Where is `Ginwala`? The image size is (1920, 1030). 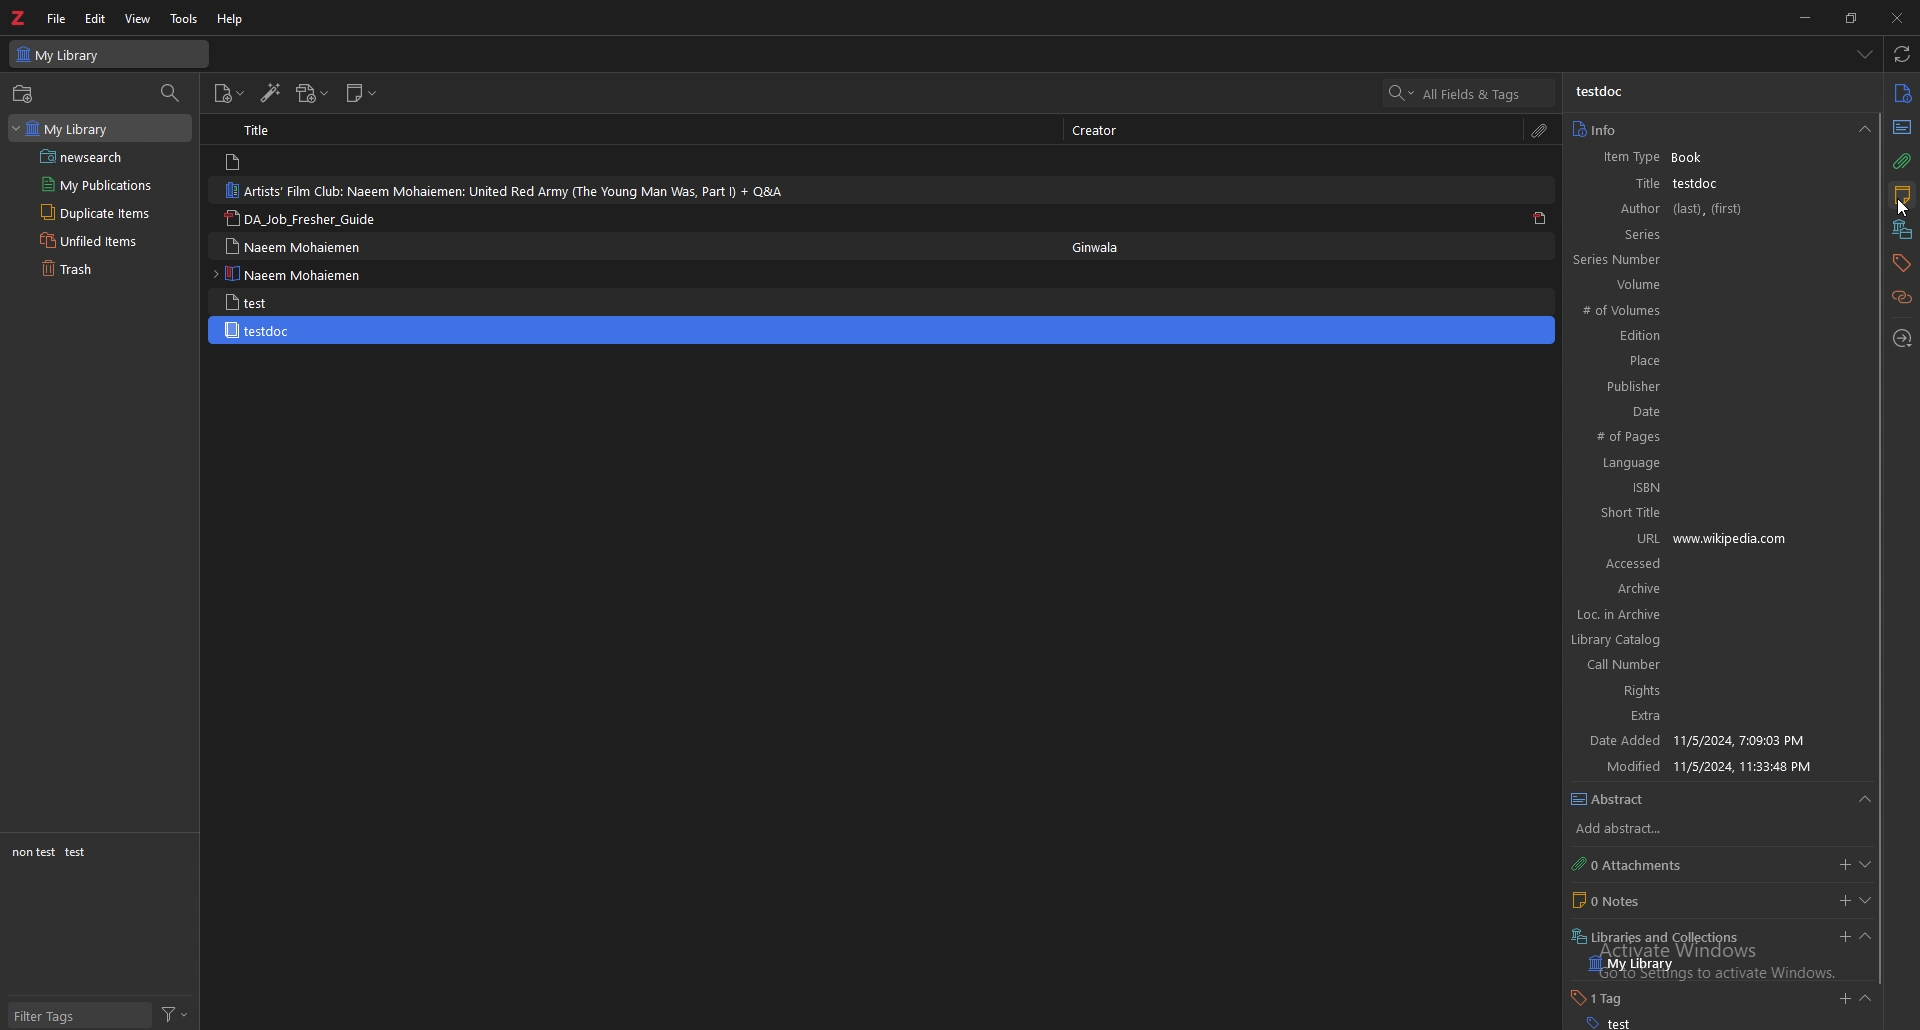
Ginwala is located at coordinates (1106, 247).